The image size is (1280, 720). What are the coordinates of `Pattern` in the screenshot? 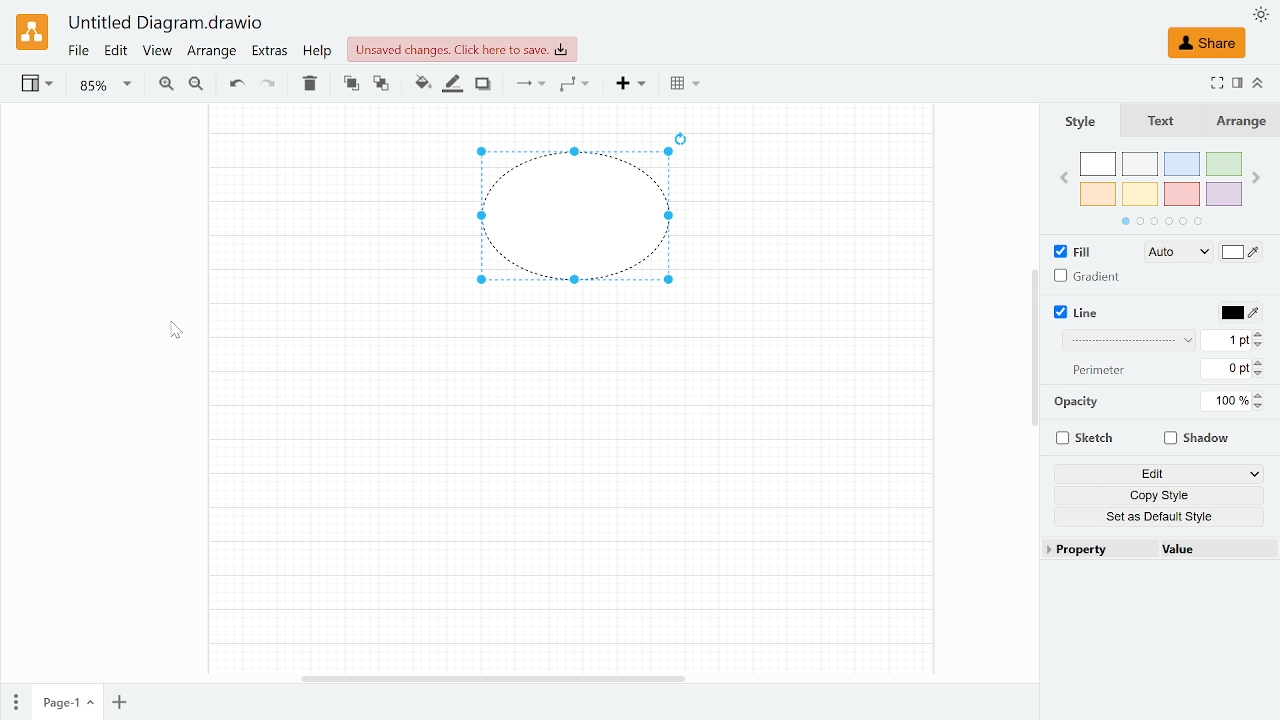 It's located at (1128, 341).